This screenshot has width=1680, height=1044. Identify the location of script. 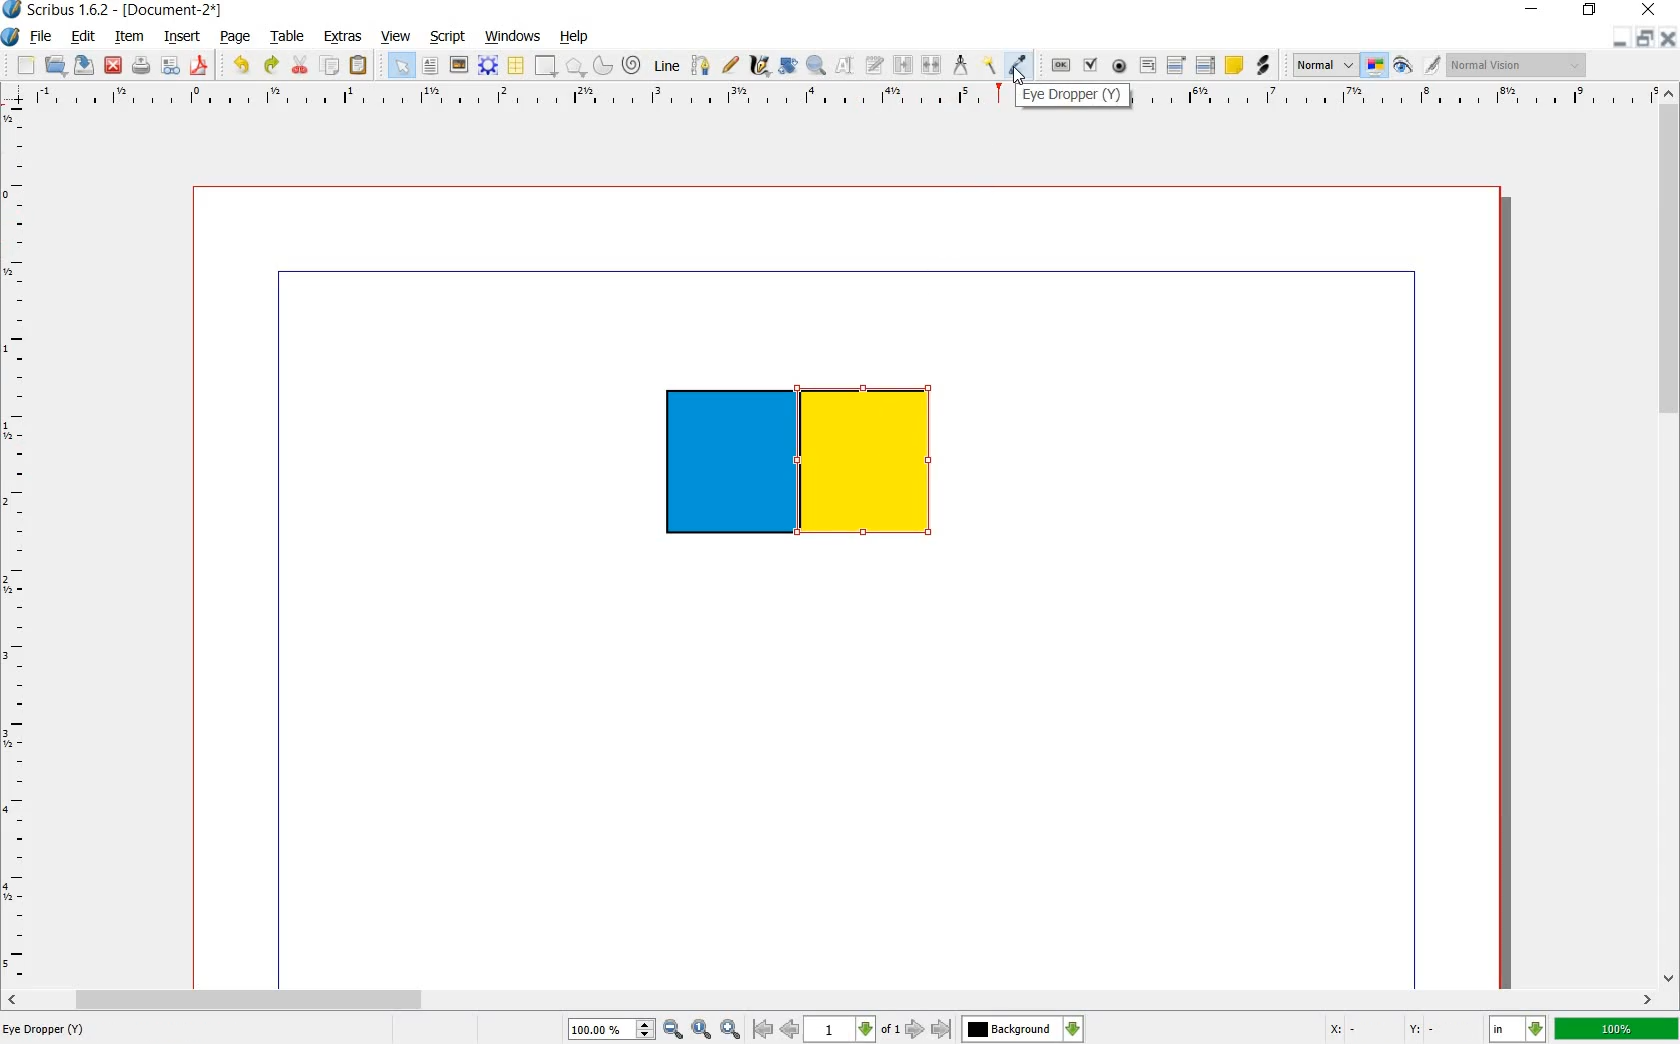
(449, 37).